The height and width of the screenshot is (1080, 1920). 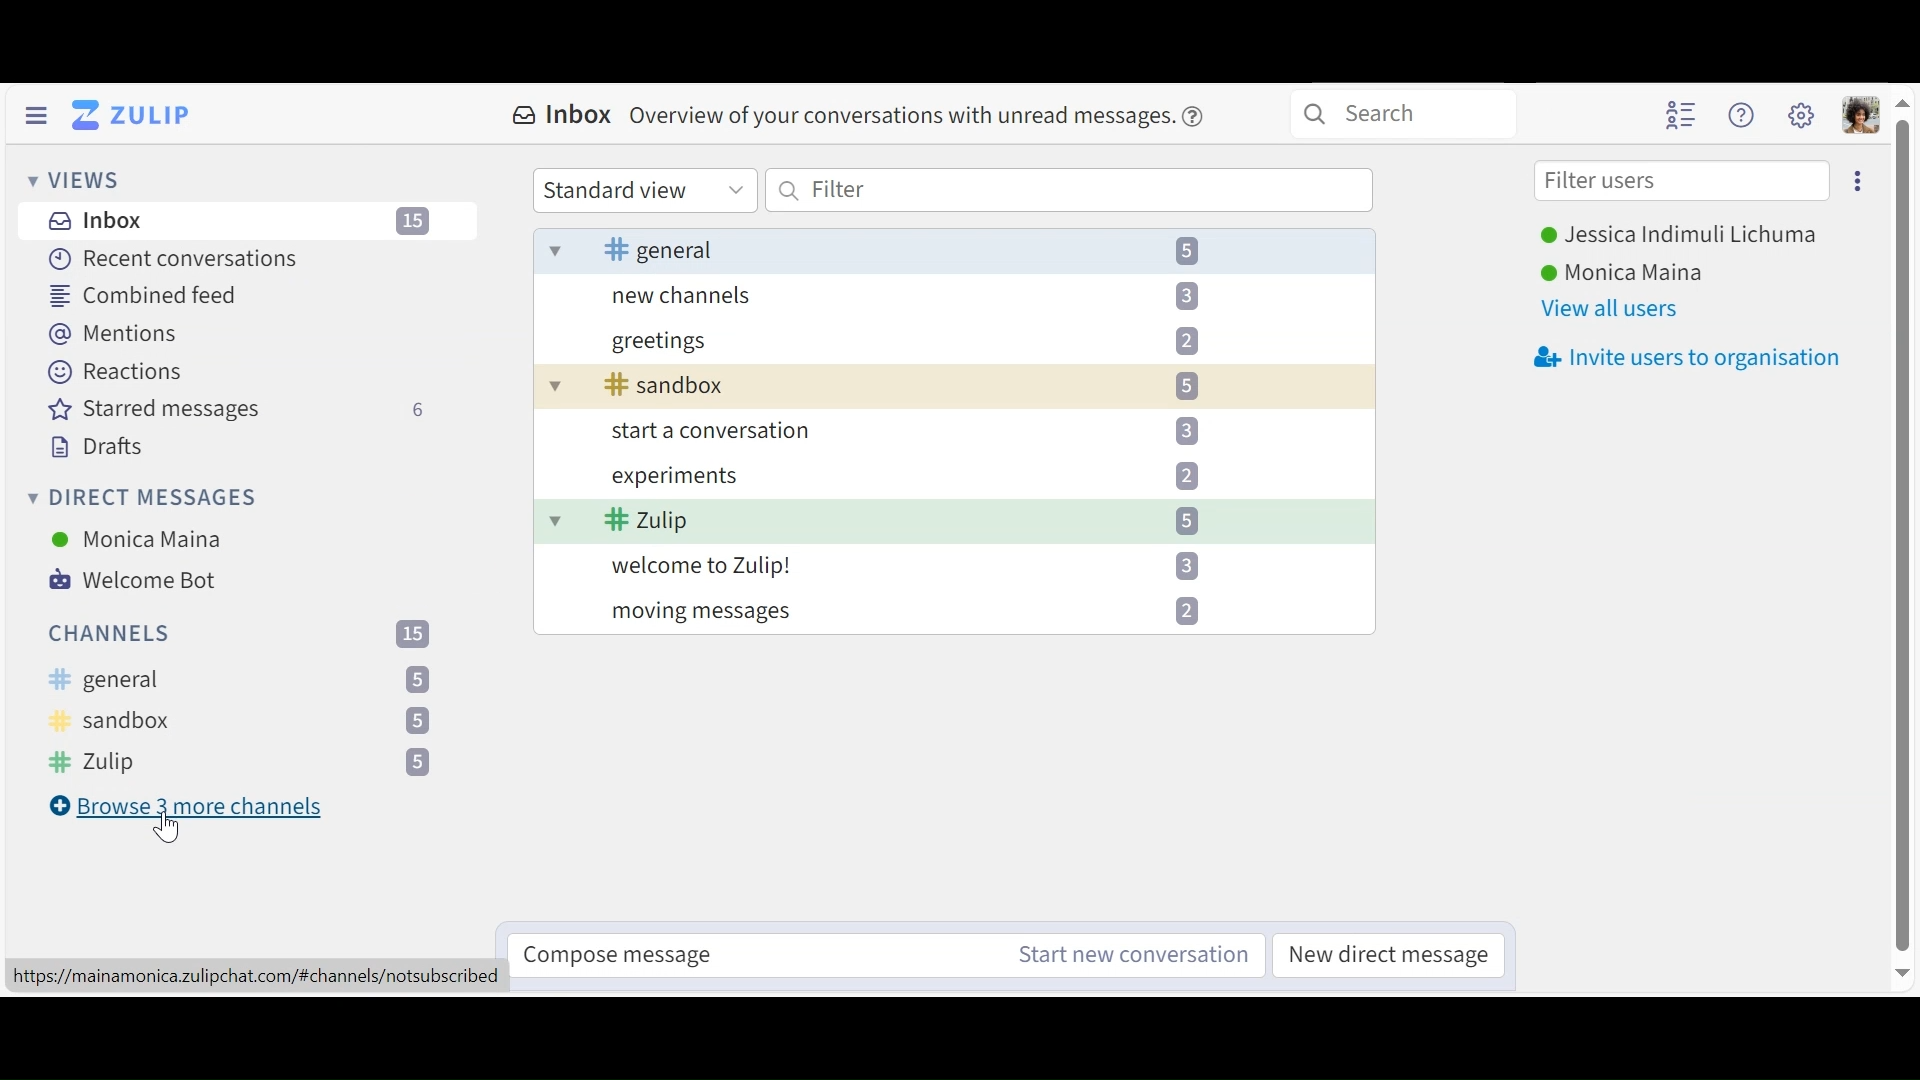 What do you see at coordinates (179, 259) in the screenshot?
I see `Recent Conversations` at bounding box center [179, 259].